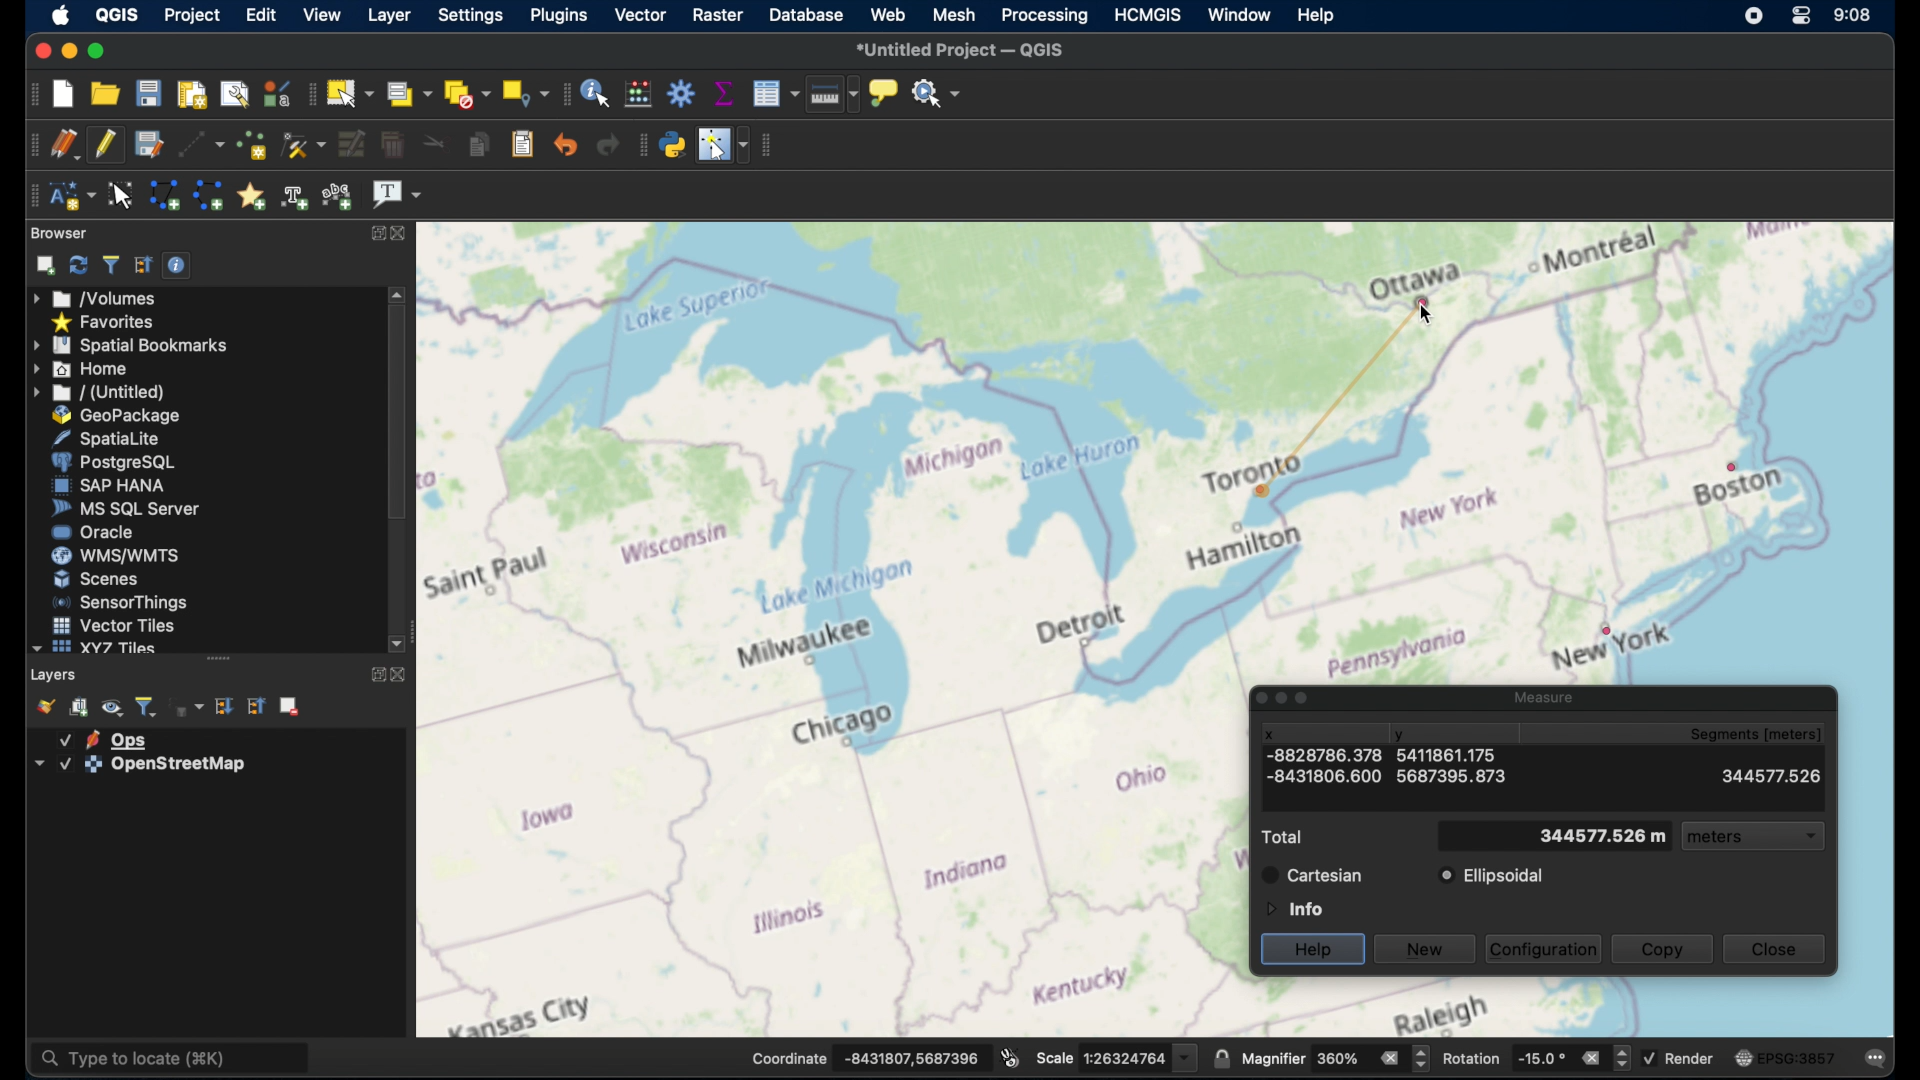 The image size is (1920, 1080). What do you see at coordinates (89, 368) in the screenshot?
I see `home menu` at bounding box center [89, 368].